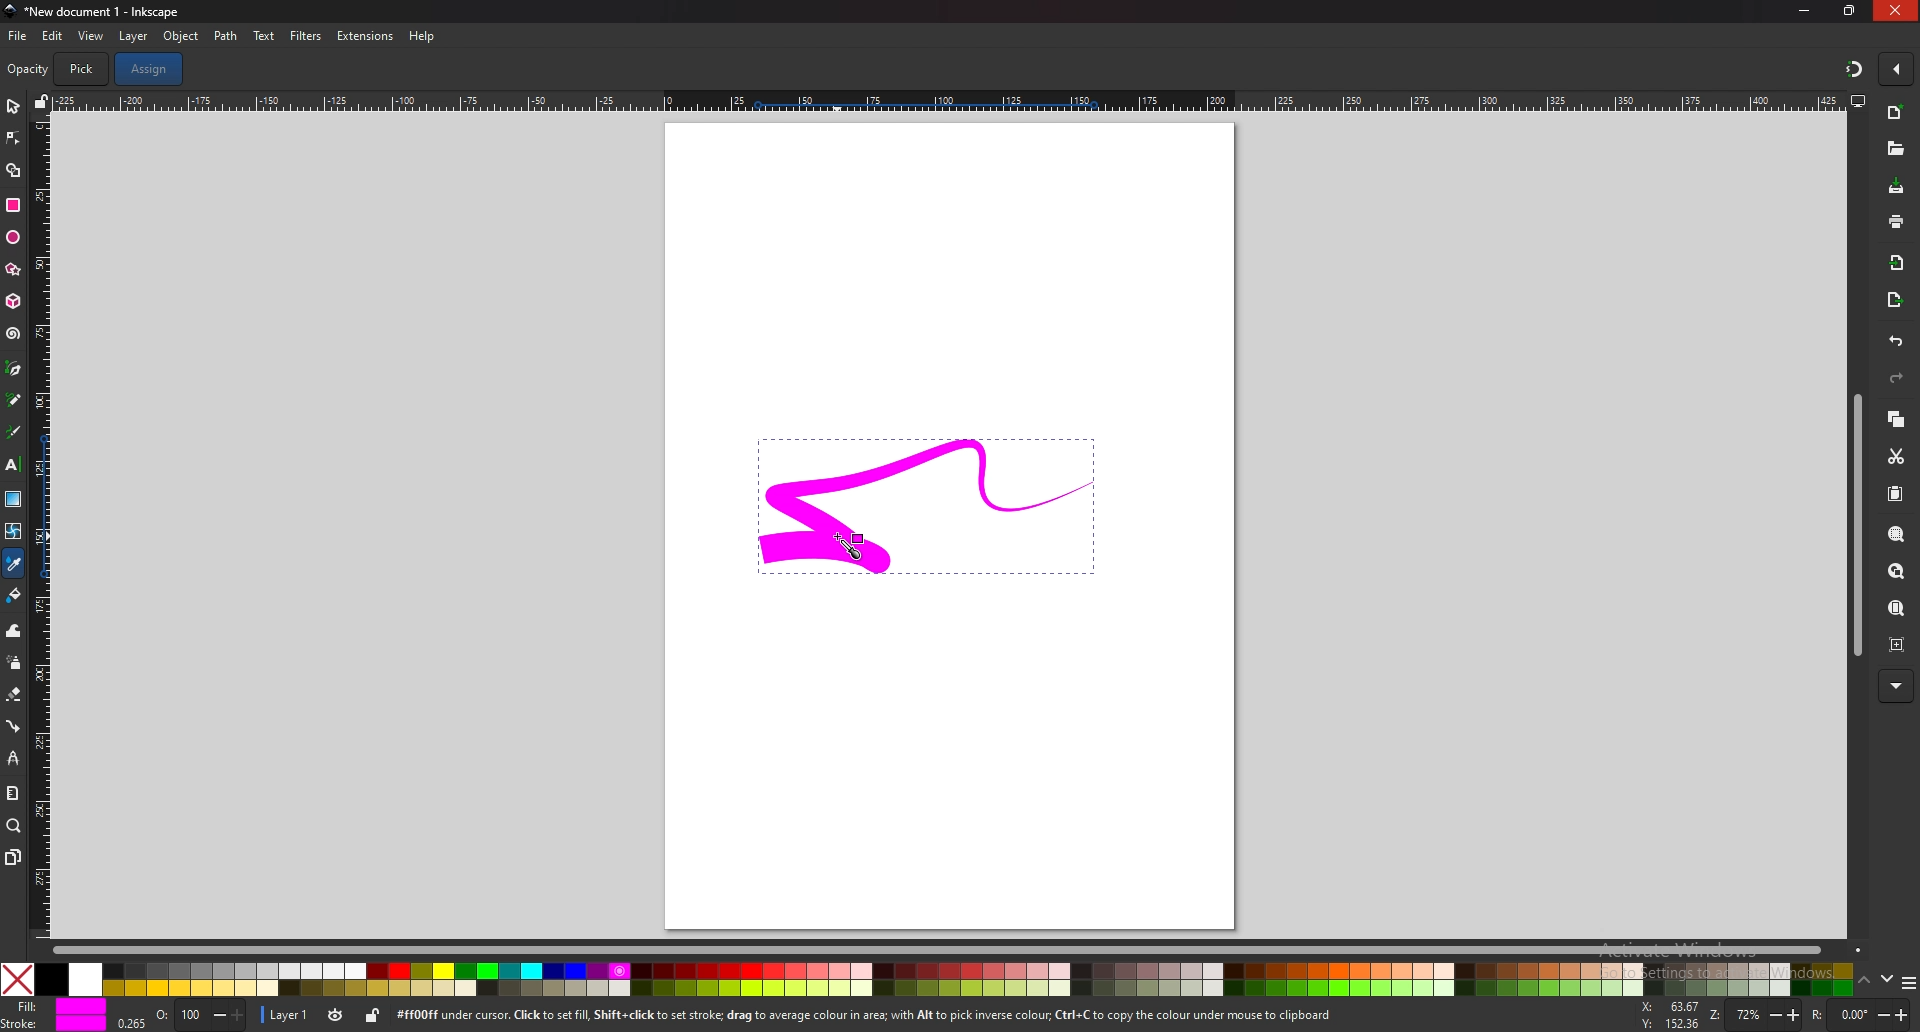 The width and height of the screenshot is (1920, 1032). I want to click on undo, so click(1896, 342).